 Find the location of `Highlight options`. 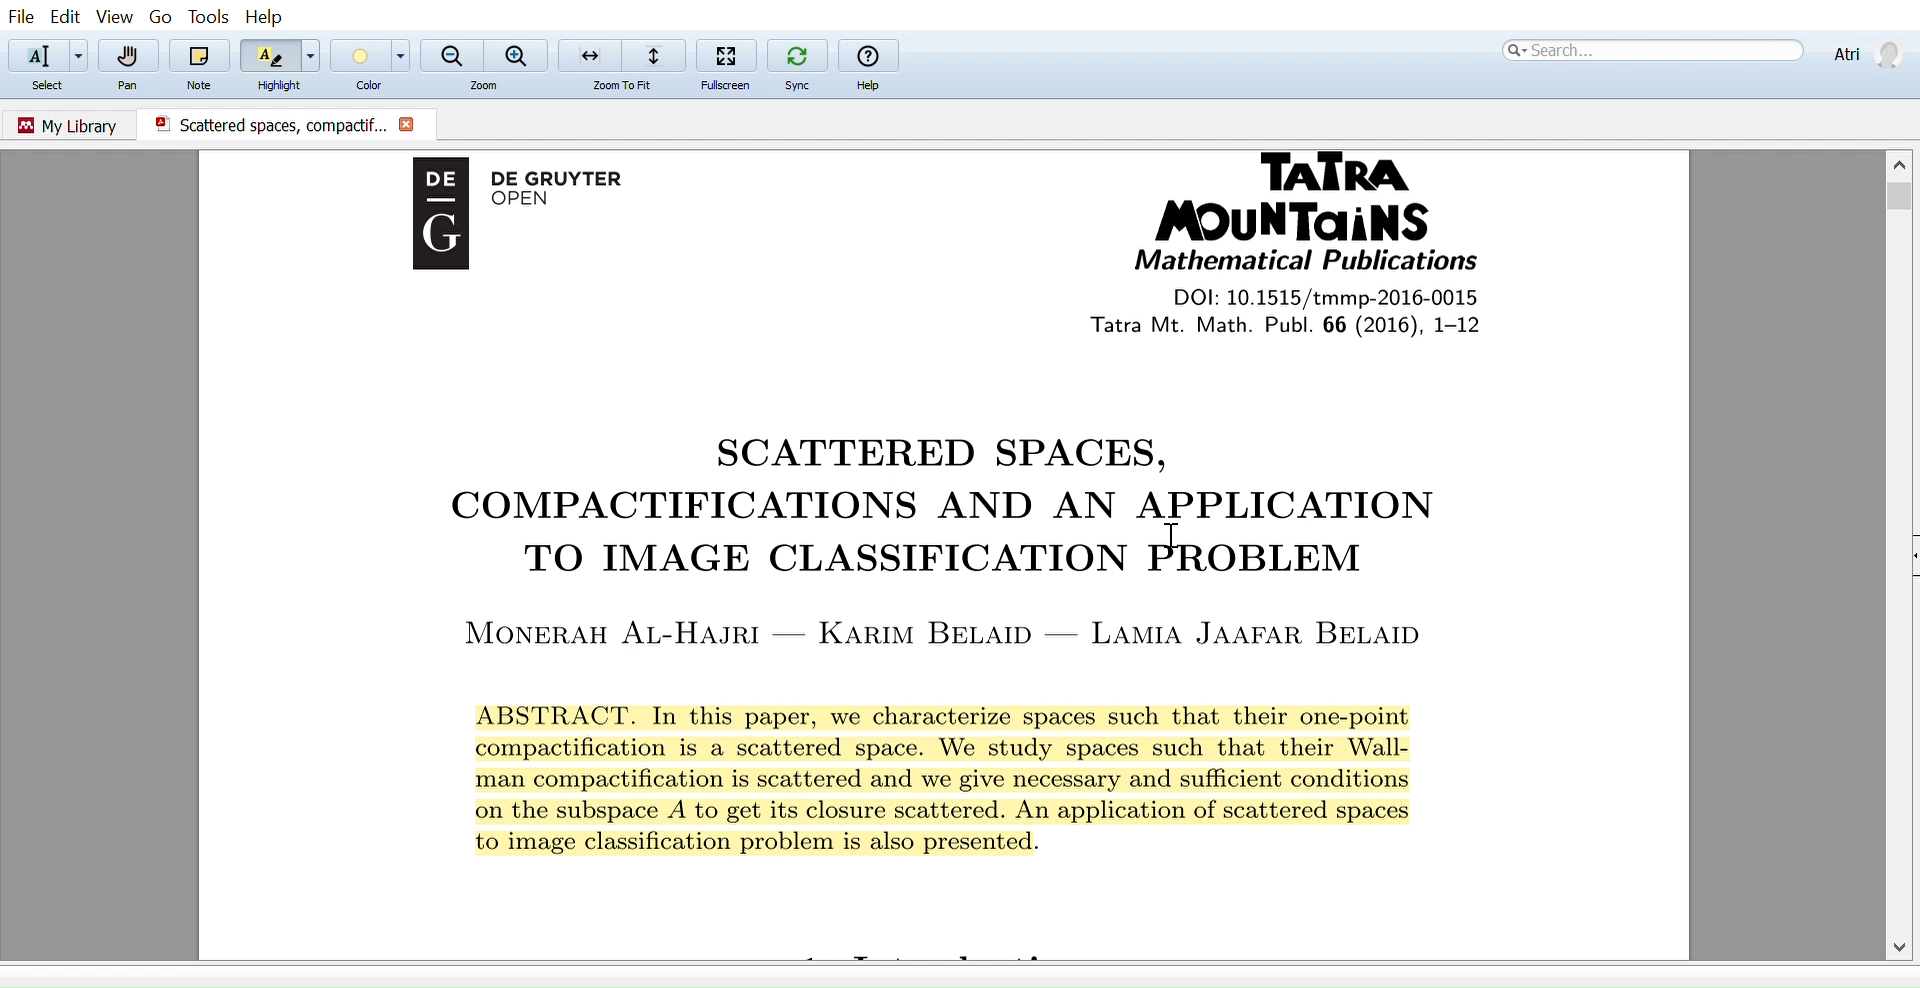

Highlight options is located at coordinates (315, 55).